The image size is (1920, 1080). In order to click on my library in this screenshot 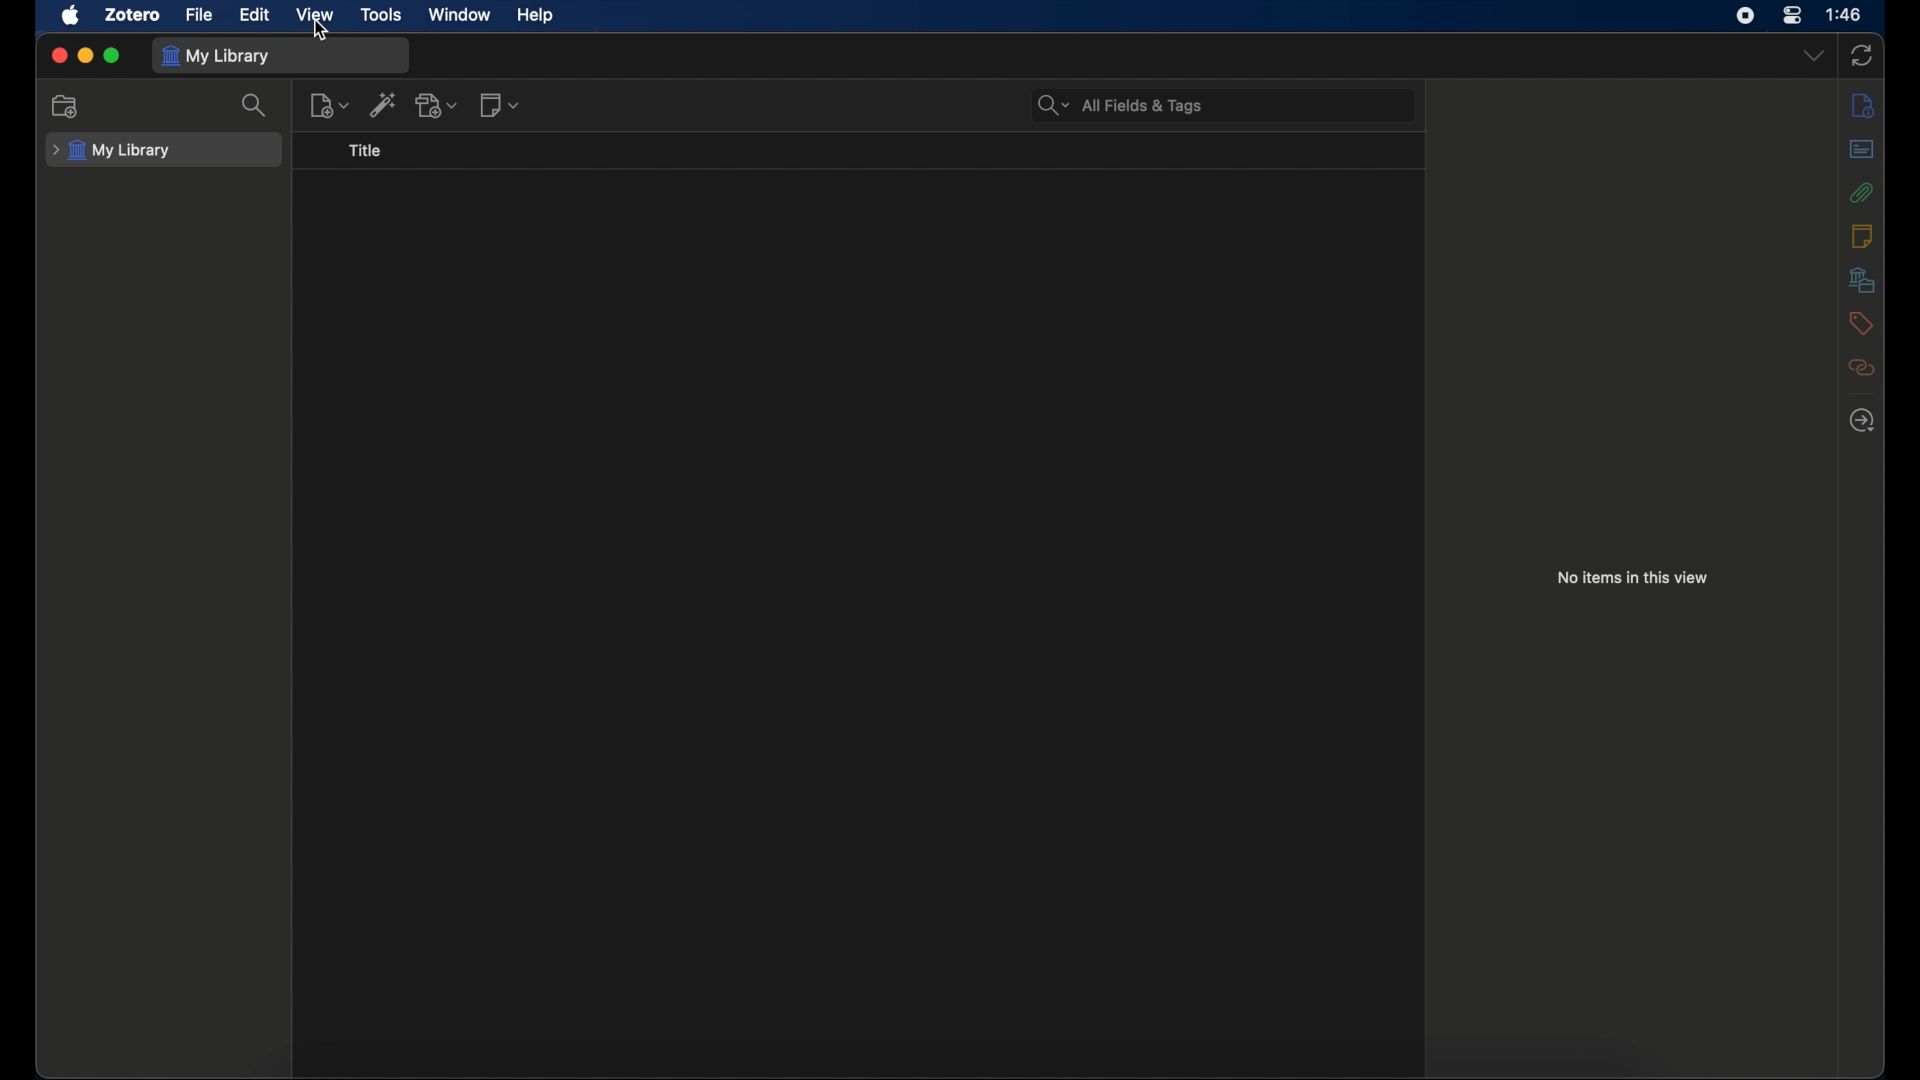, I will do `click(112, 151)`.